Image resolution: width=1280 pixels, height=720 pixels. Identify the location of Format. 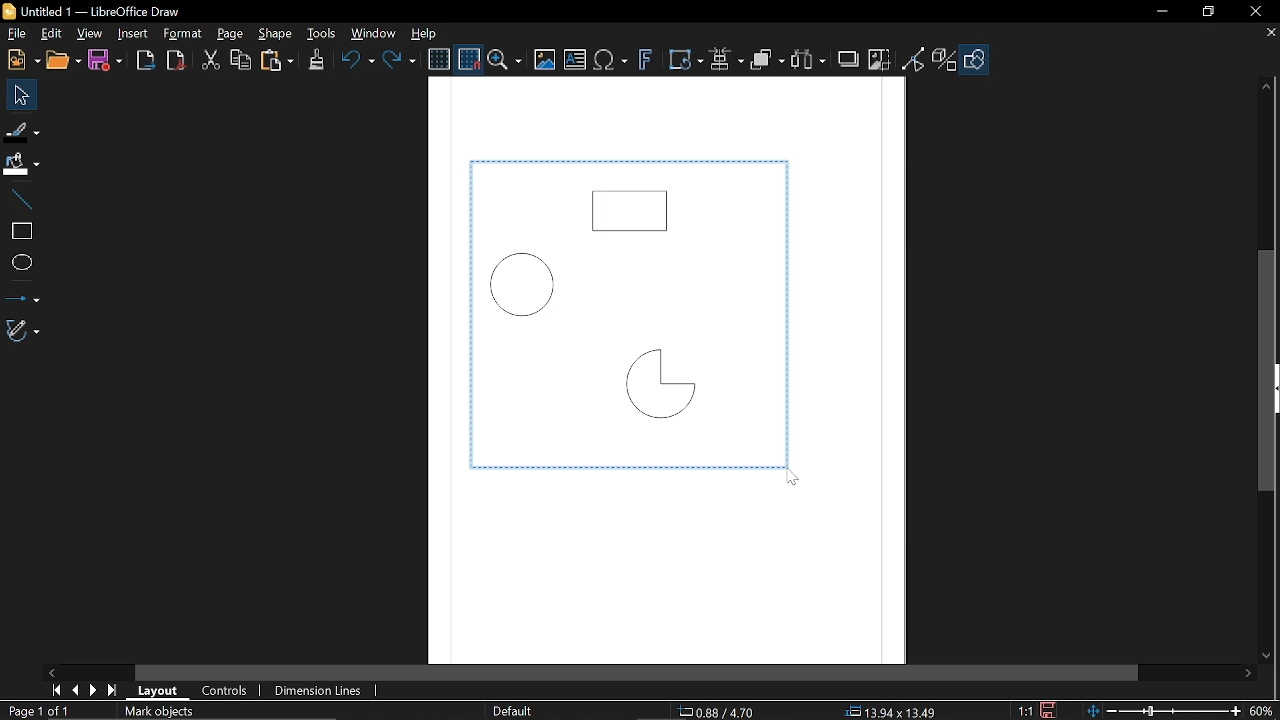
(181, 34).